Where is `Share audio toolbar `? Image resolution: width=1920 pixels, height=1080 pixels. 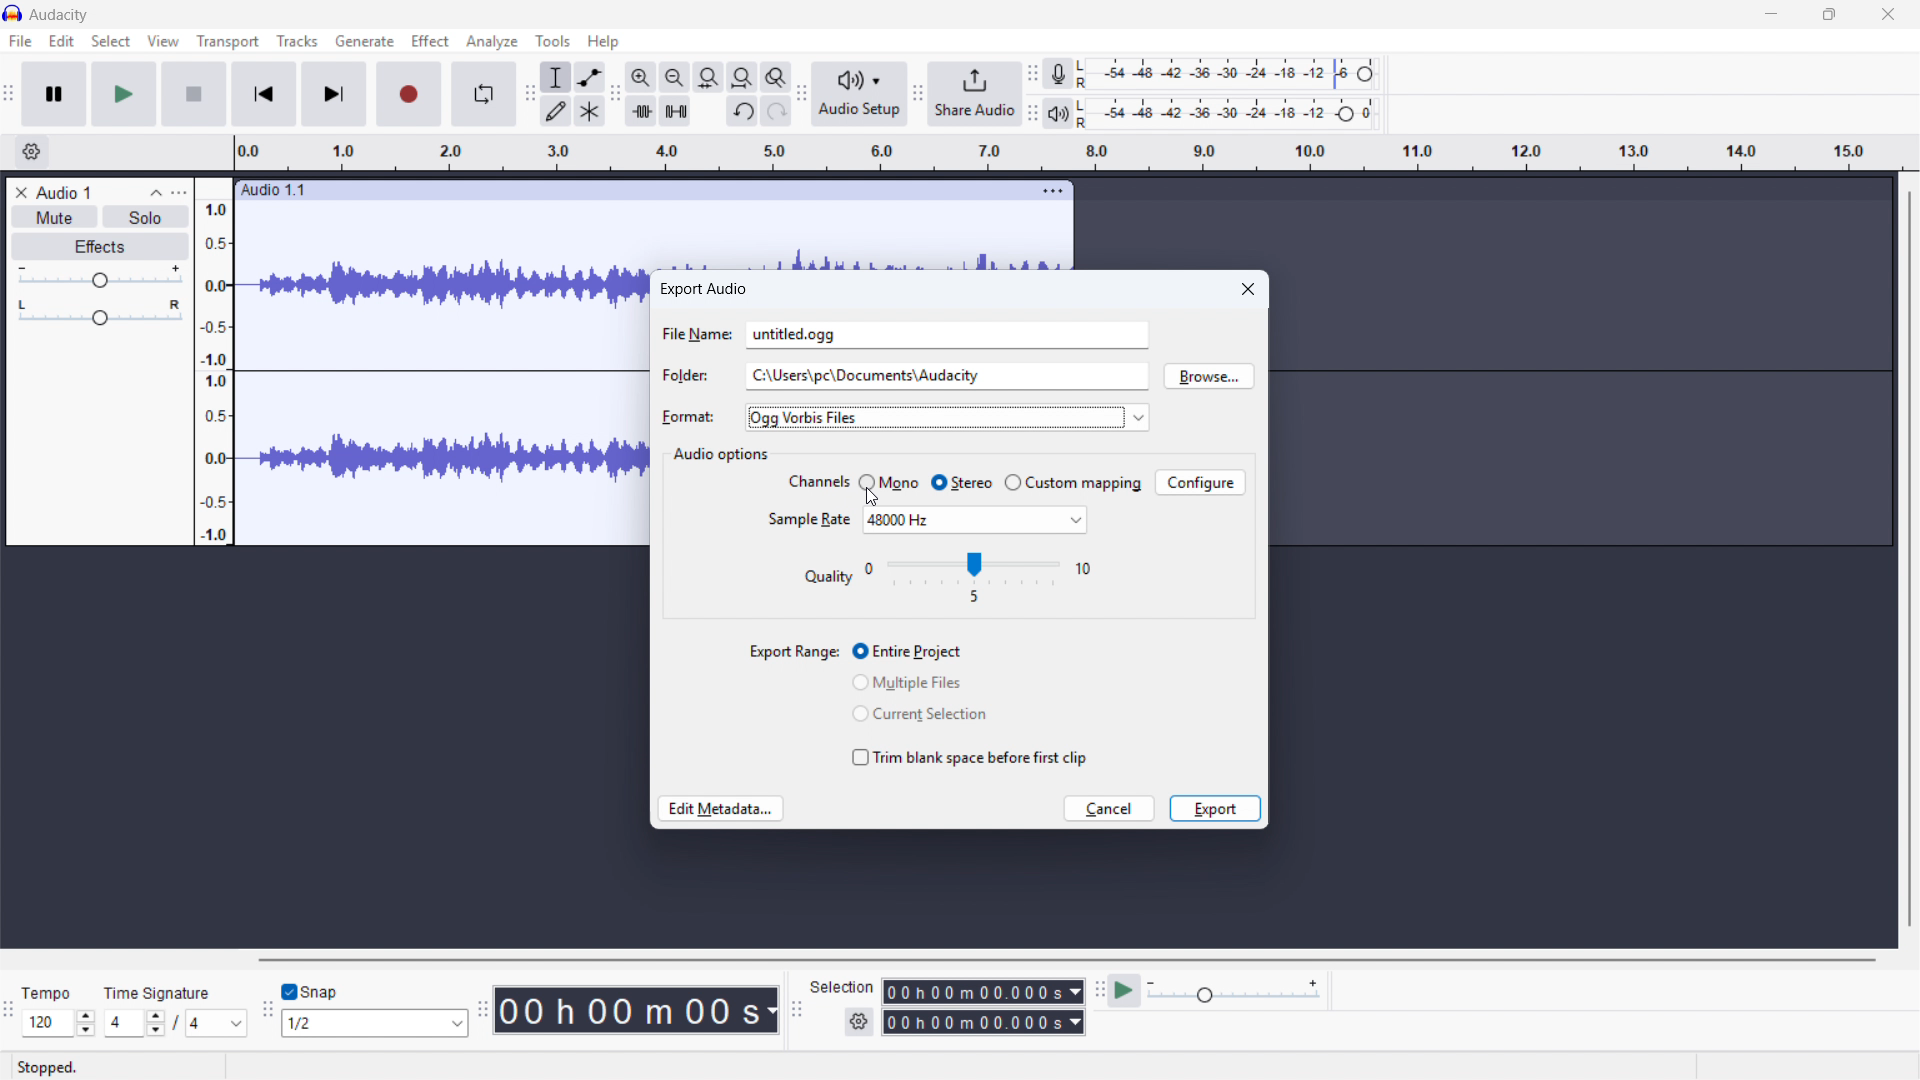 Share audio toolbar  is located at coordinates (918, 93).